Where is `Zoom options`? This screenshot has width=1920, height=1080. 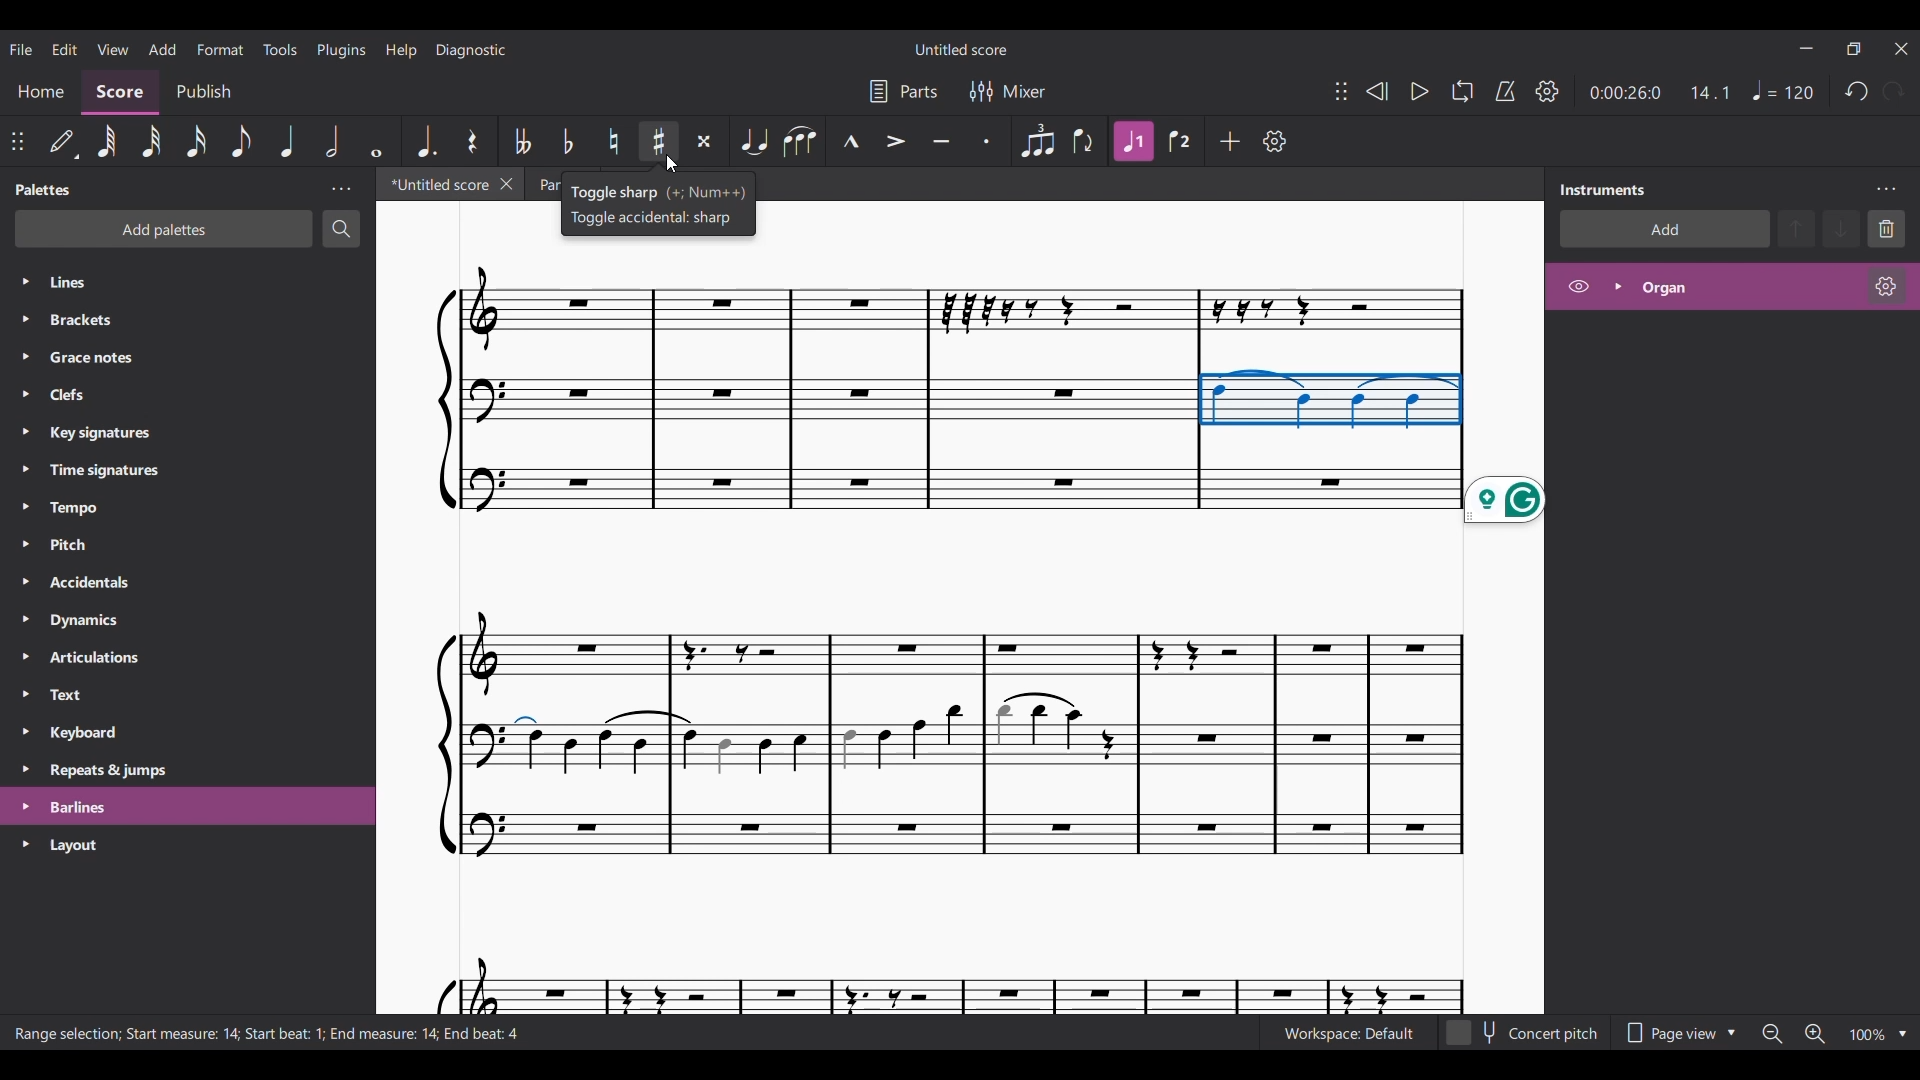 Zoom options is located at coordinates (1902, 1034).